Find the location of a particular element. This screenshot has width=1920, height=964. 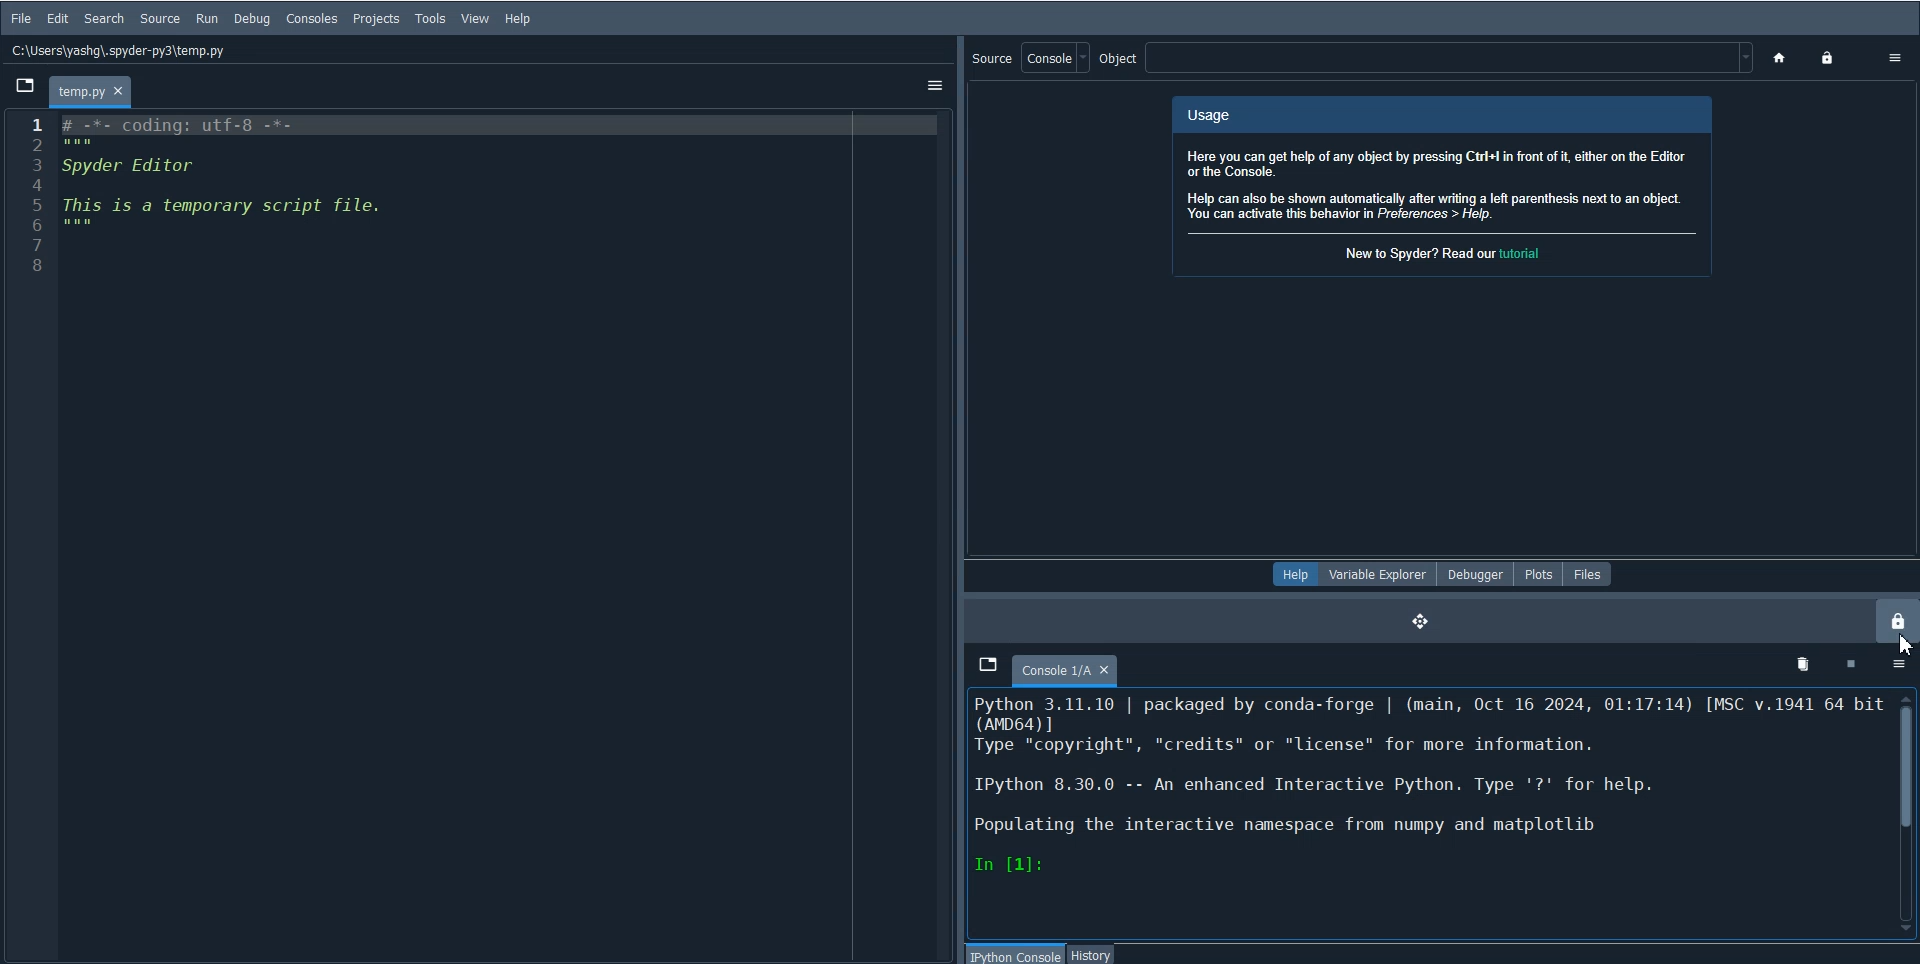

Drag Handle is located at coordinates (1421, 621).